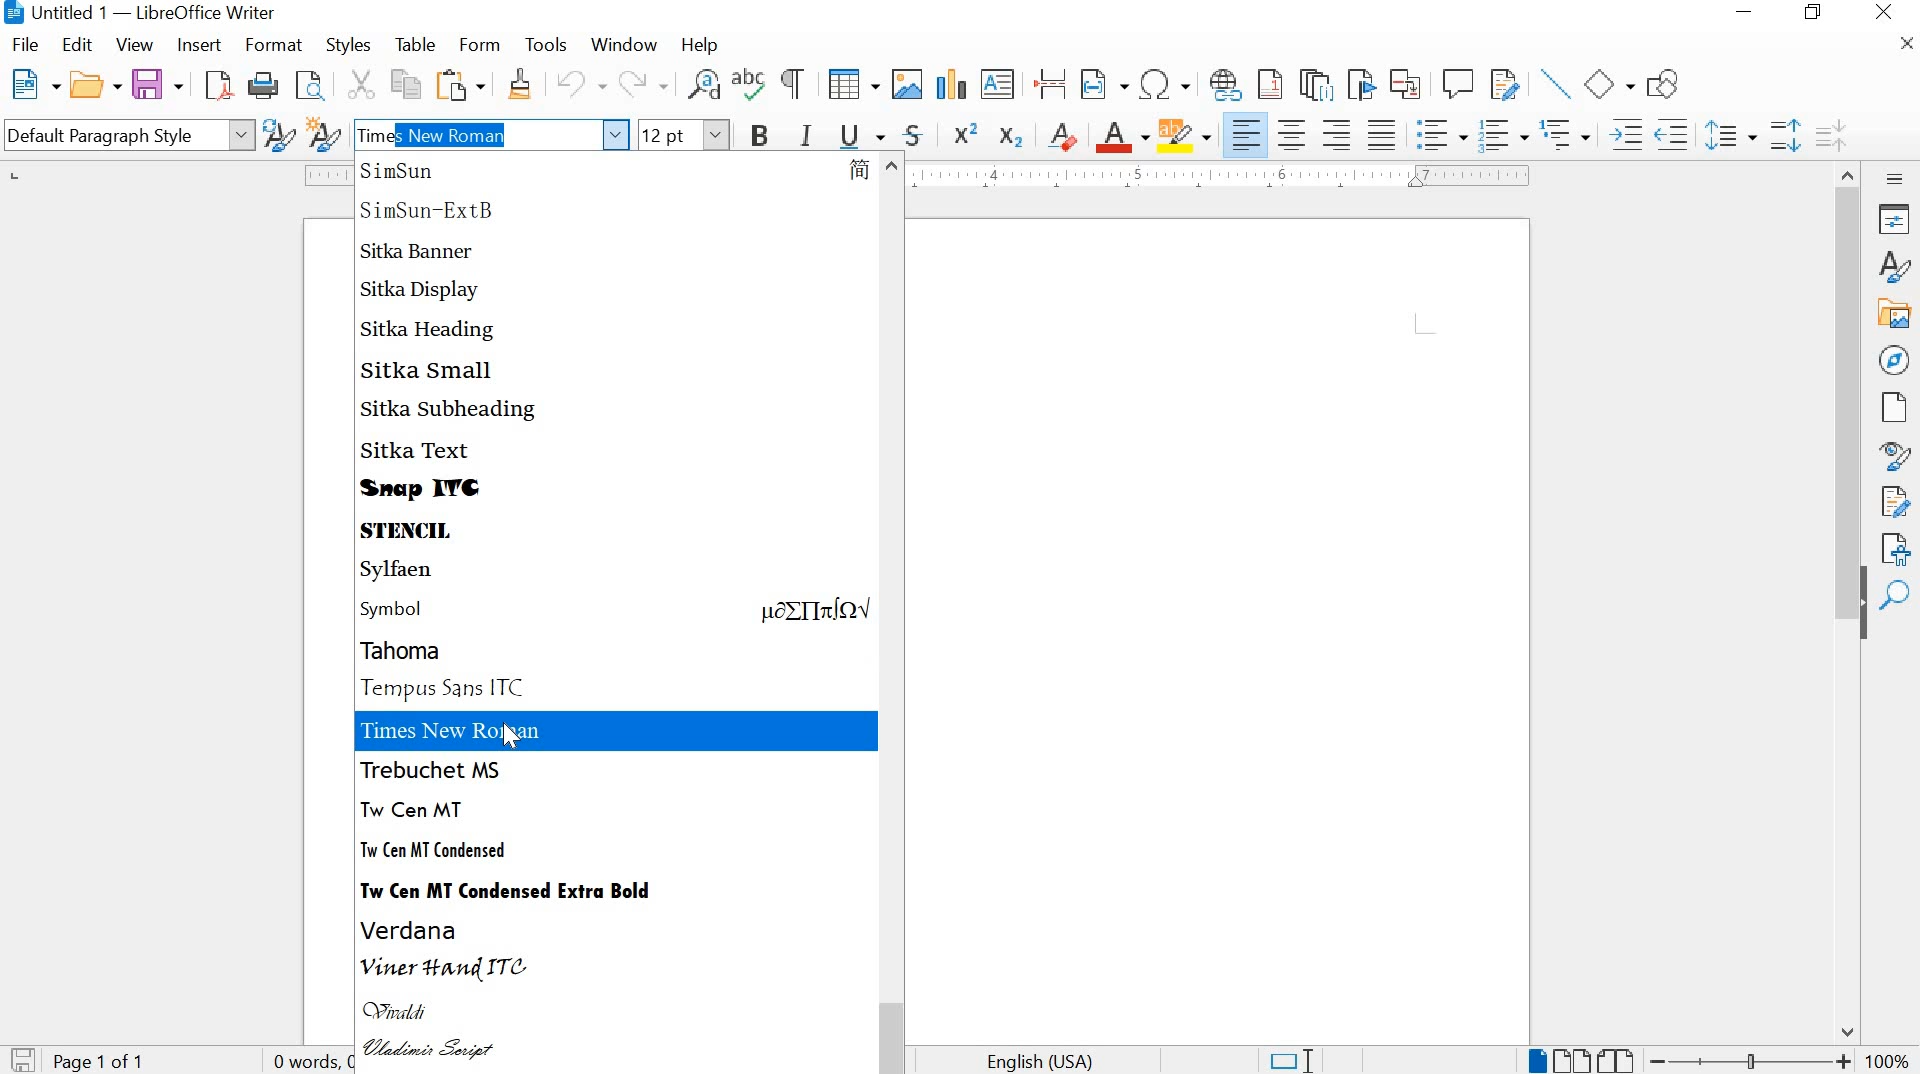 The height and width of the screenshot is (1074, 1920). What do you see at coordinates (646, 85) in the screenshot?
I see `REDO` at bounding box center [646, 85].